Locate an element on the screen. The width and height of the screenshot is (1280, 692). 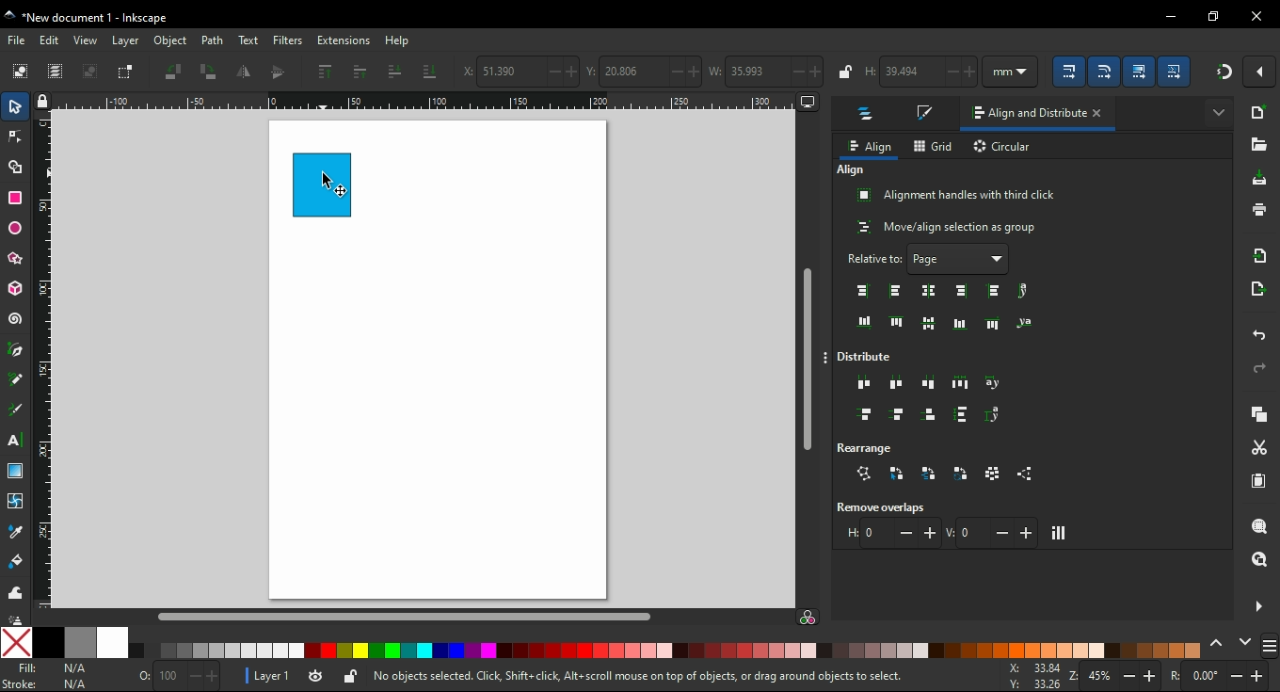
rotate object 90 CCW is located at coordinates (172, 71).